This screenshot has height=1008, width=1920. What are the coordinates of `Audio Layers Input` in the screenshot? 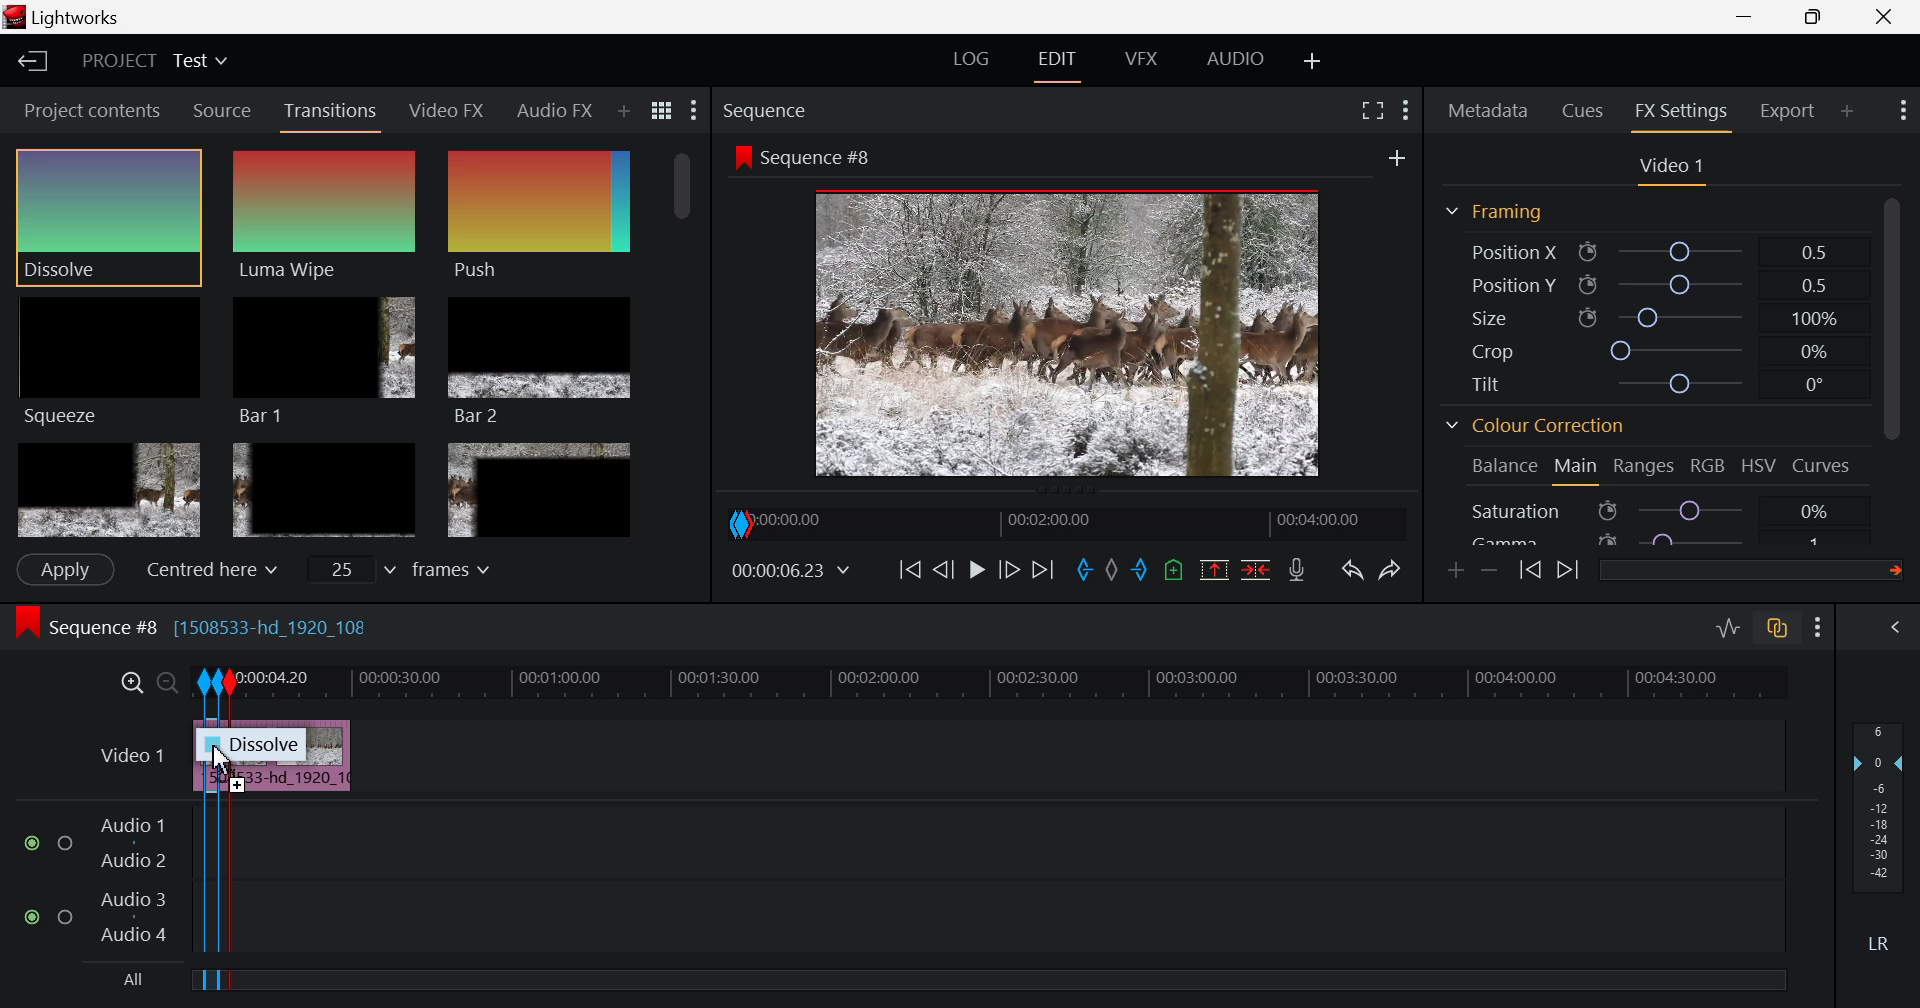 It's located at (109, 882).